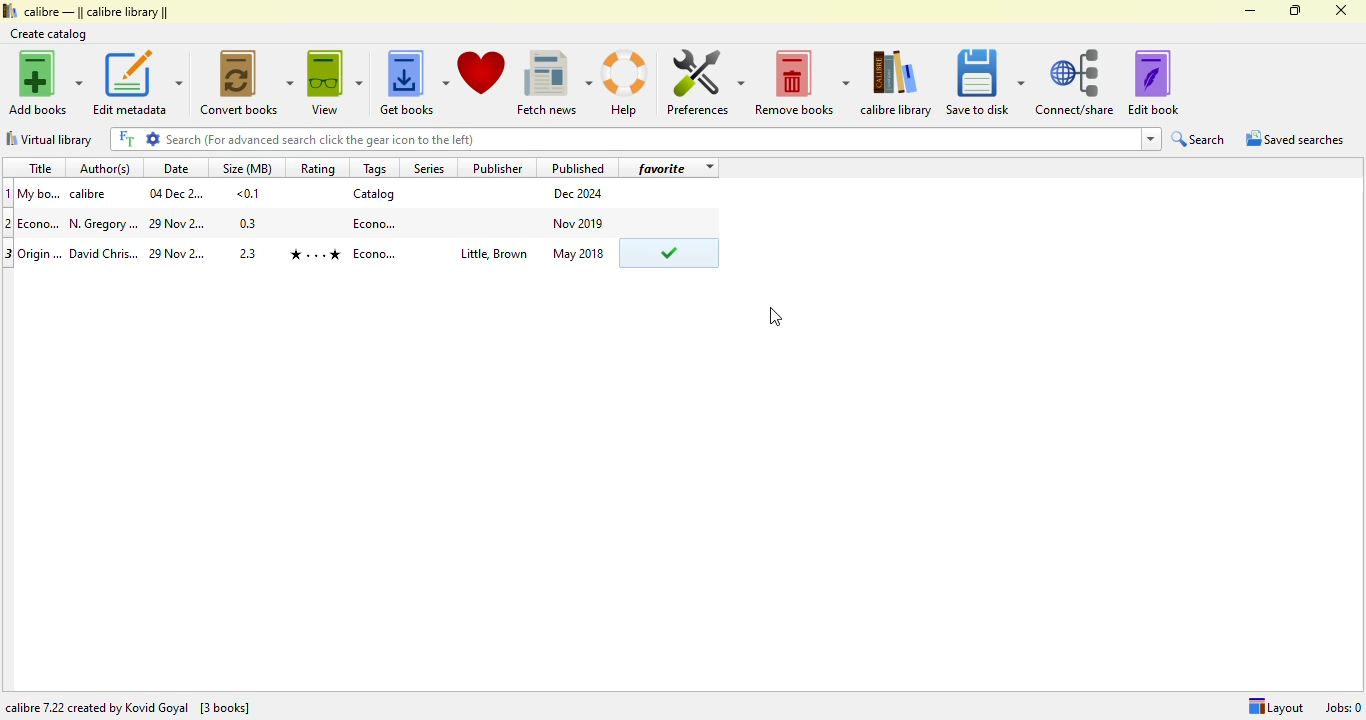 Image resolution: width=1366 pixels, height=720 pixels. Describe the element at coordinates (104, 224) in the screenshot. I see `author` at that location.